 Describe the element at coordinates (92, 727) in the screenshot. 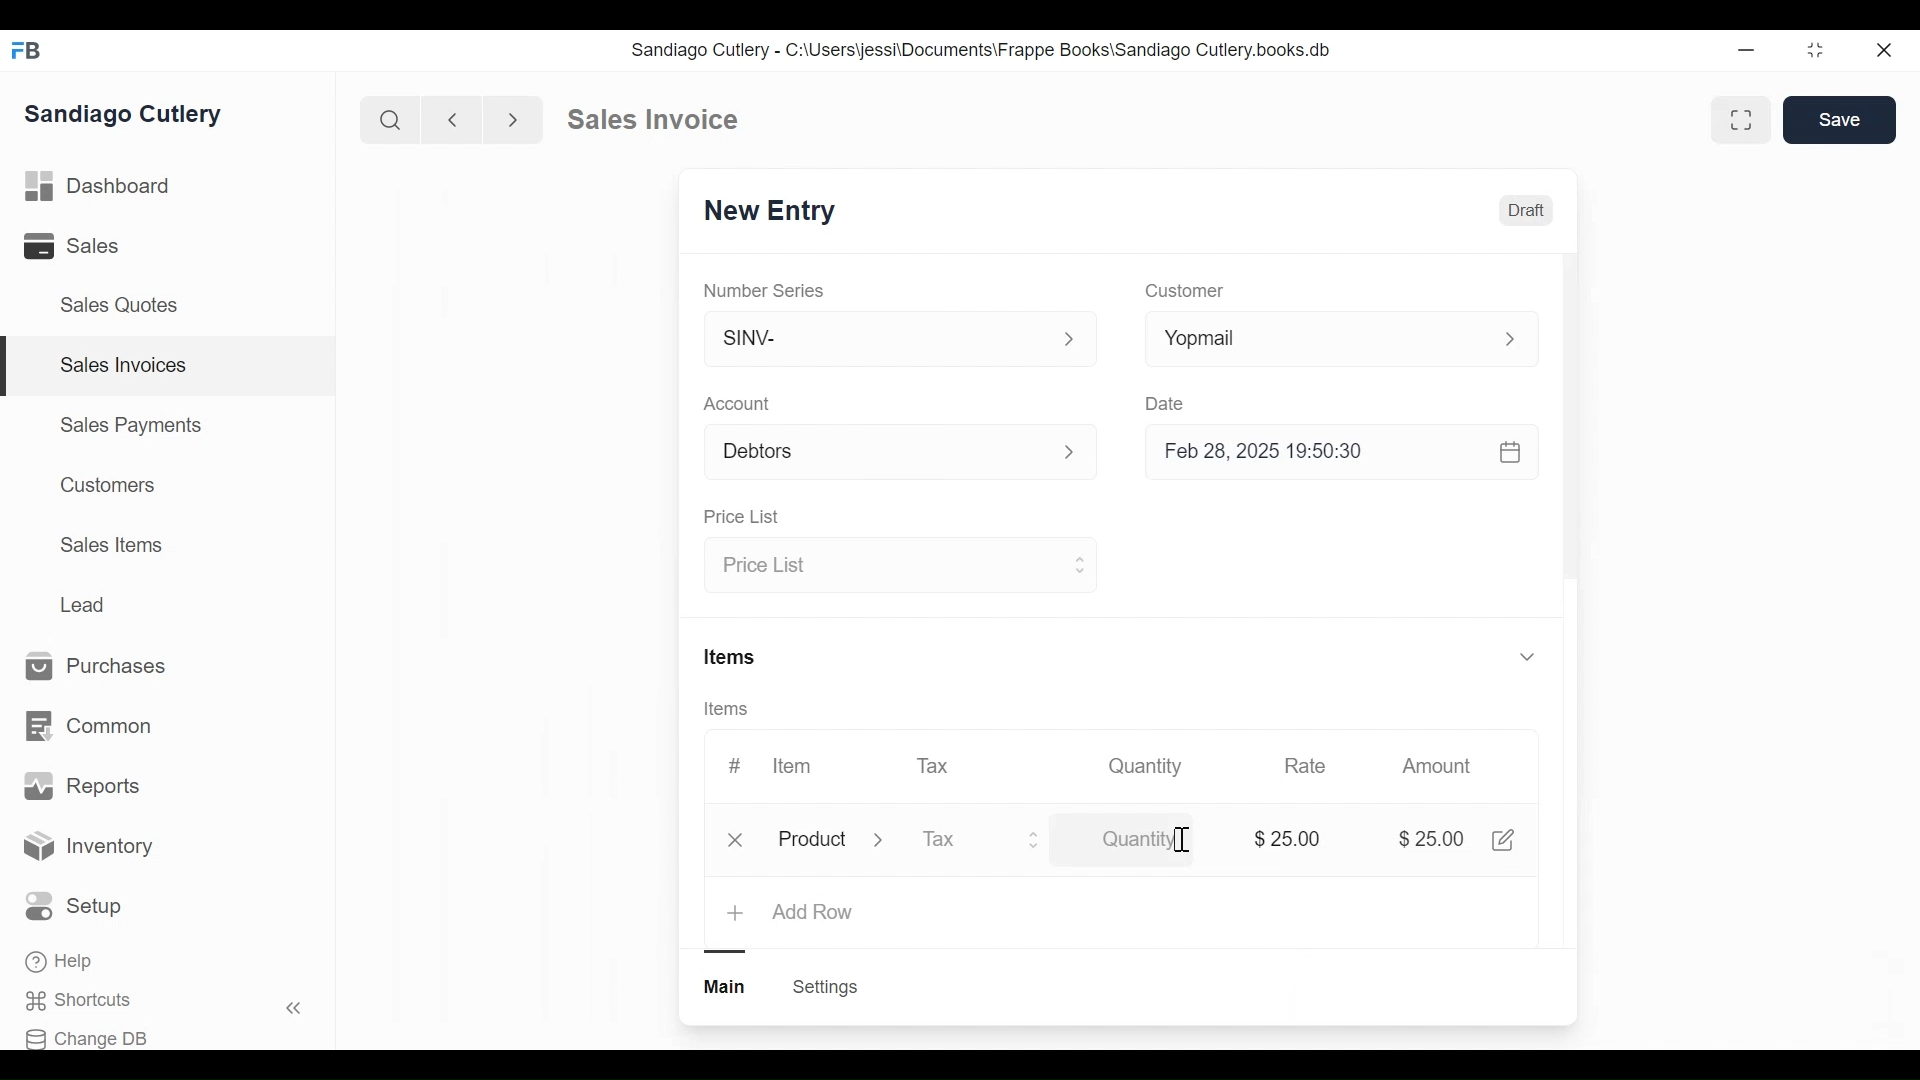

I see `Common` at that location.